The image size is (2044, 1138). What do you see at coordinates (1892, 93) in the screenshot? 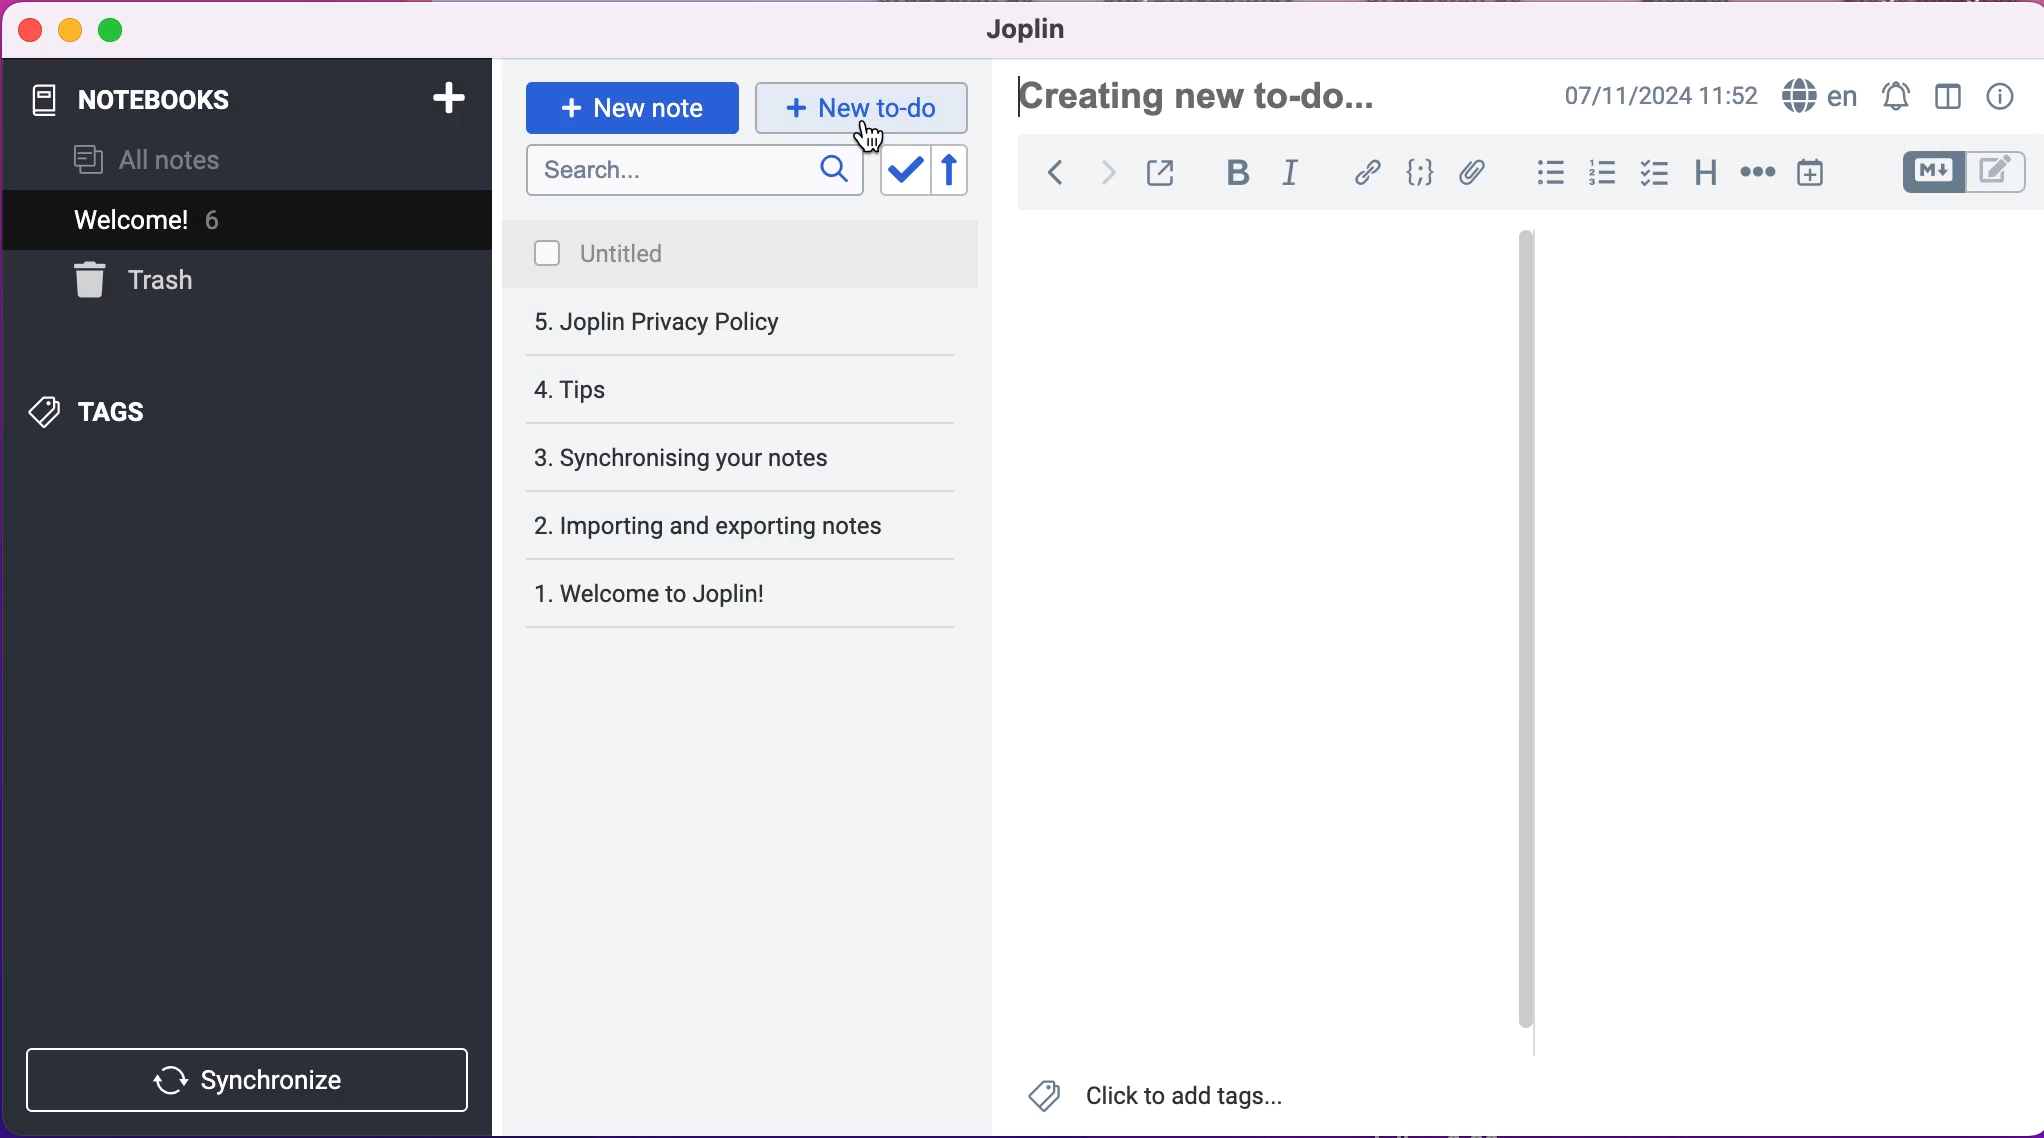
I see `set alarm` at bounding box center [1892, 93].